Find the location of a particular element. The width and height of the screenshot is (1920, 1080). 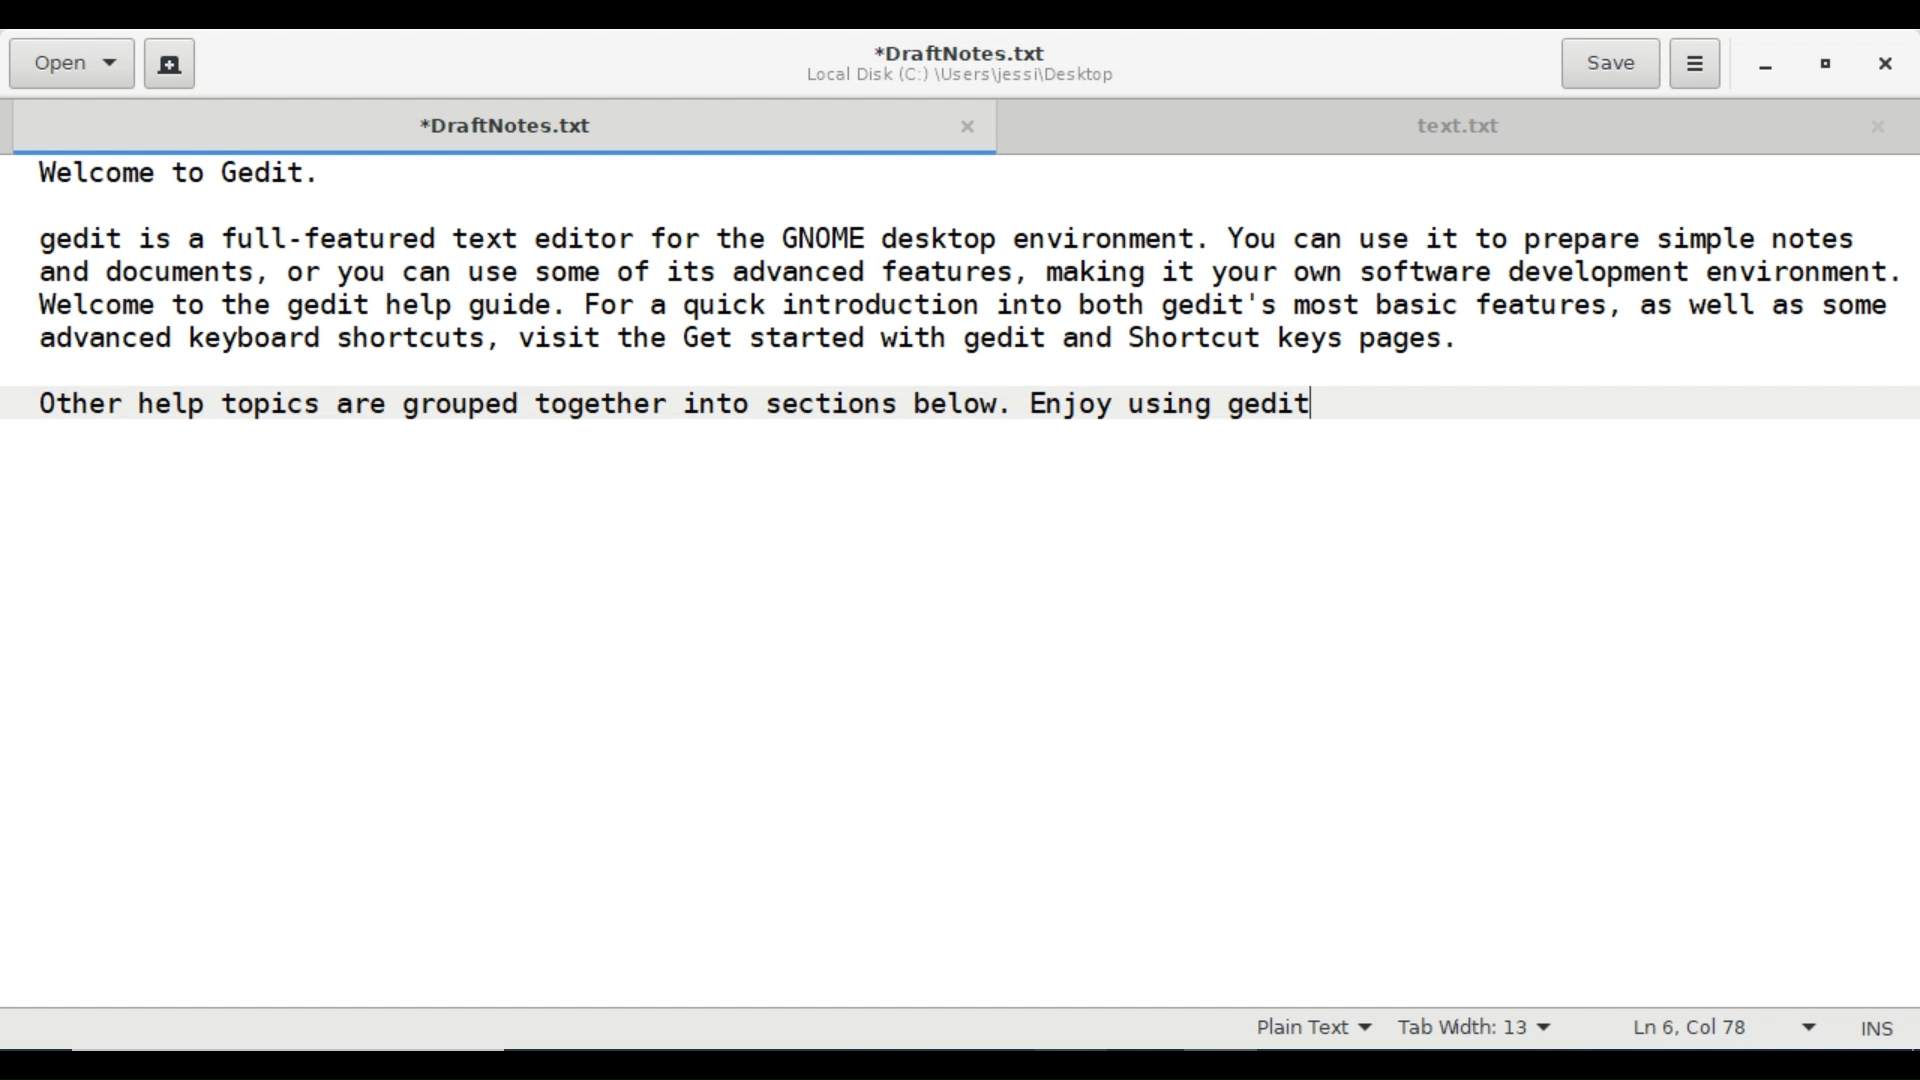

Tab Width is located at coordinates (1474, 1028).